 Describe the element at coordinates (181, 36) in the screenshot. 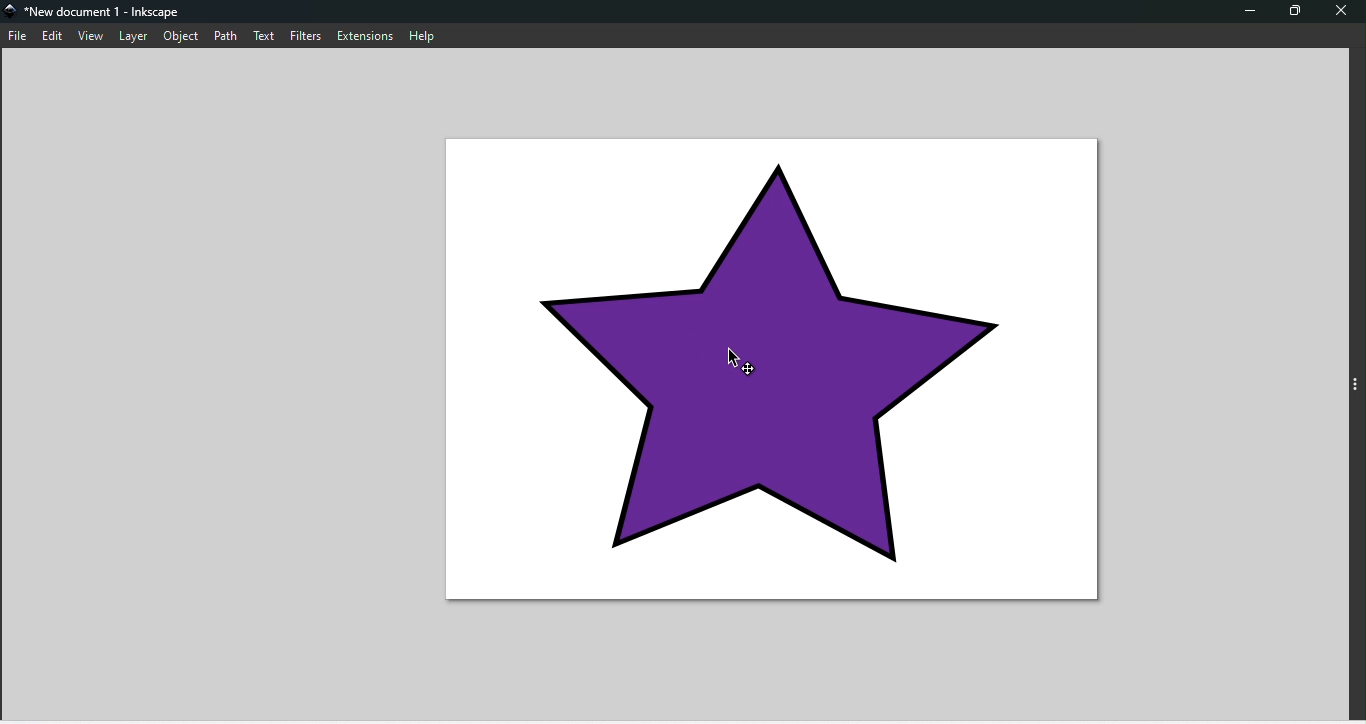

I see `Object` at that location.